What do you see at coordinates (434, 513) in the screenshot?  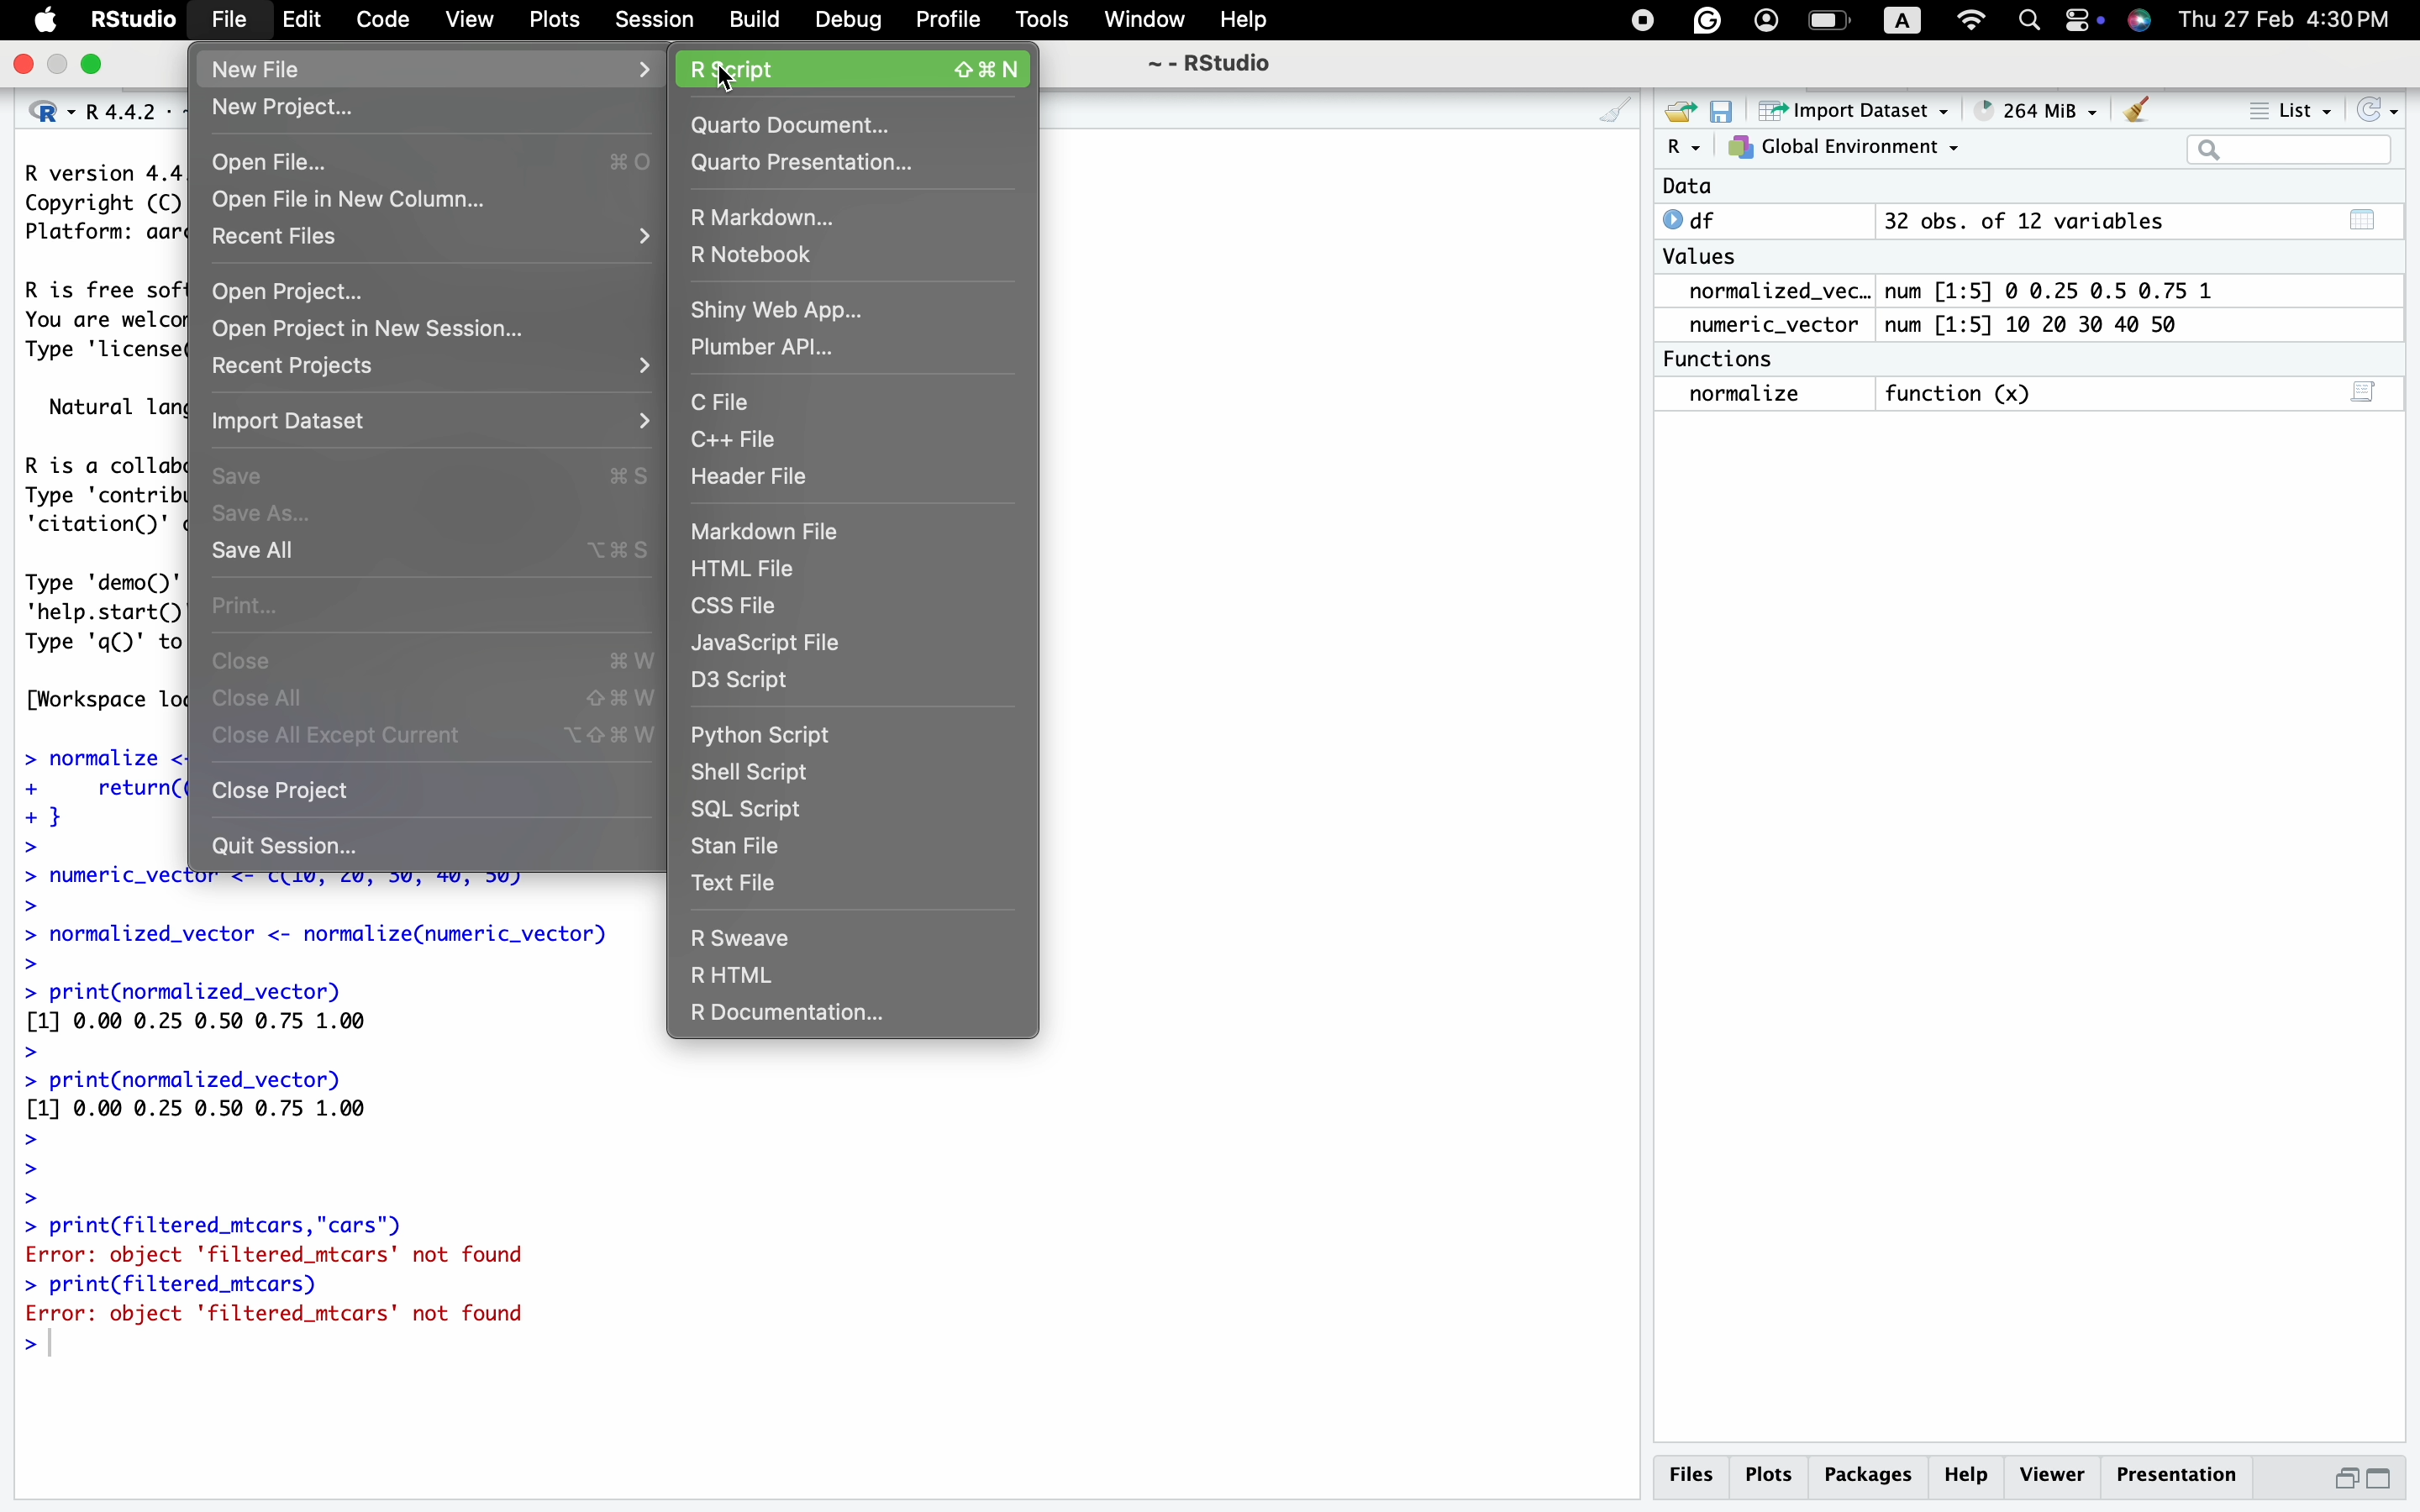 I see `save as` at bounding box center [434, 513].